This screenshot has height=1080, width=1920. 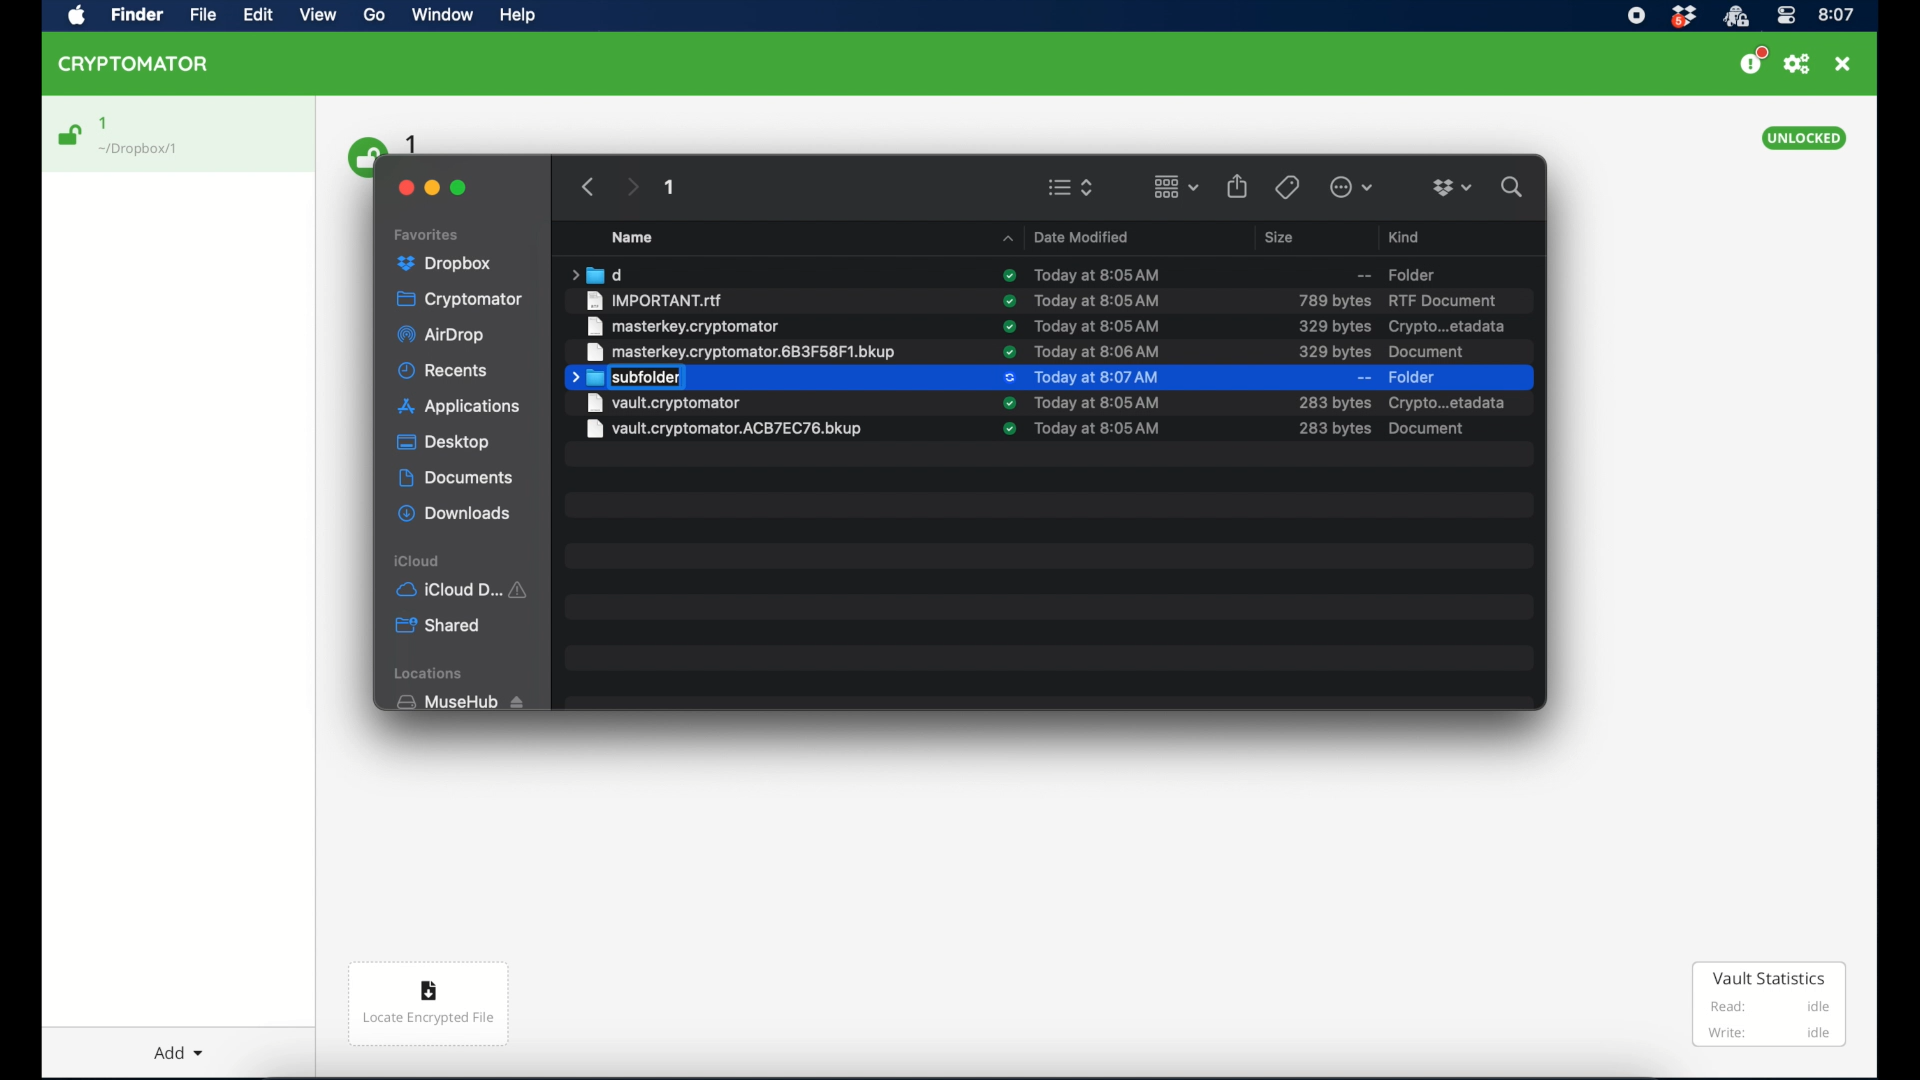 I want to click on Folder, so click(x=1395, y=271).